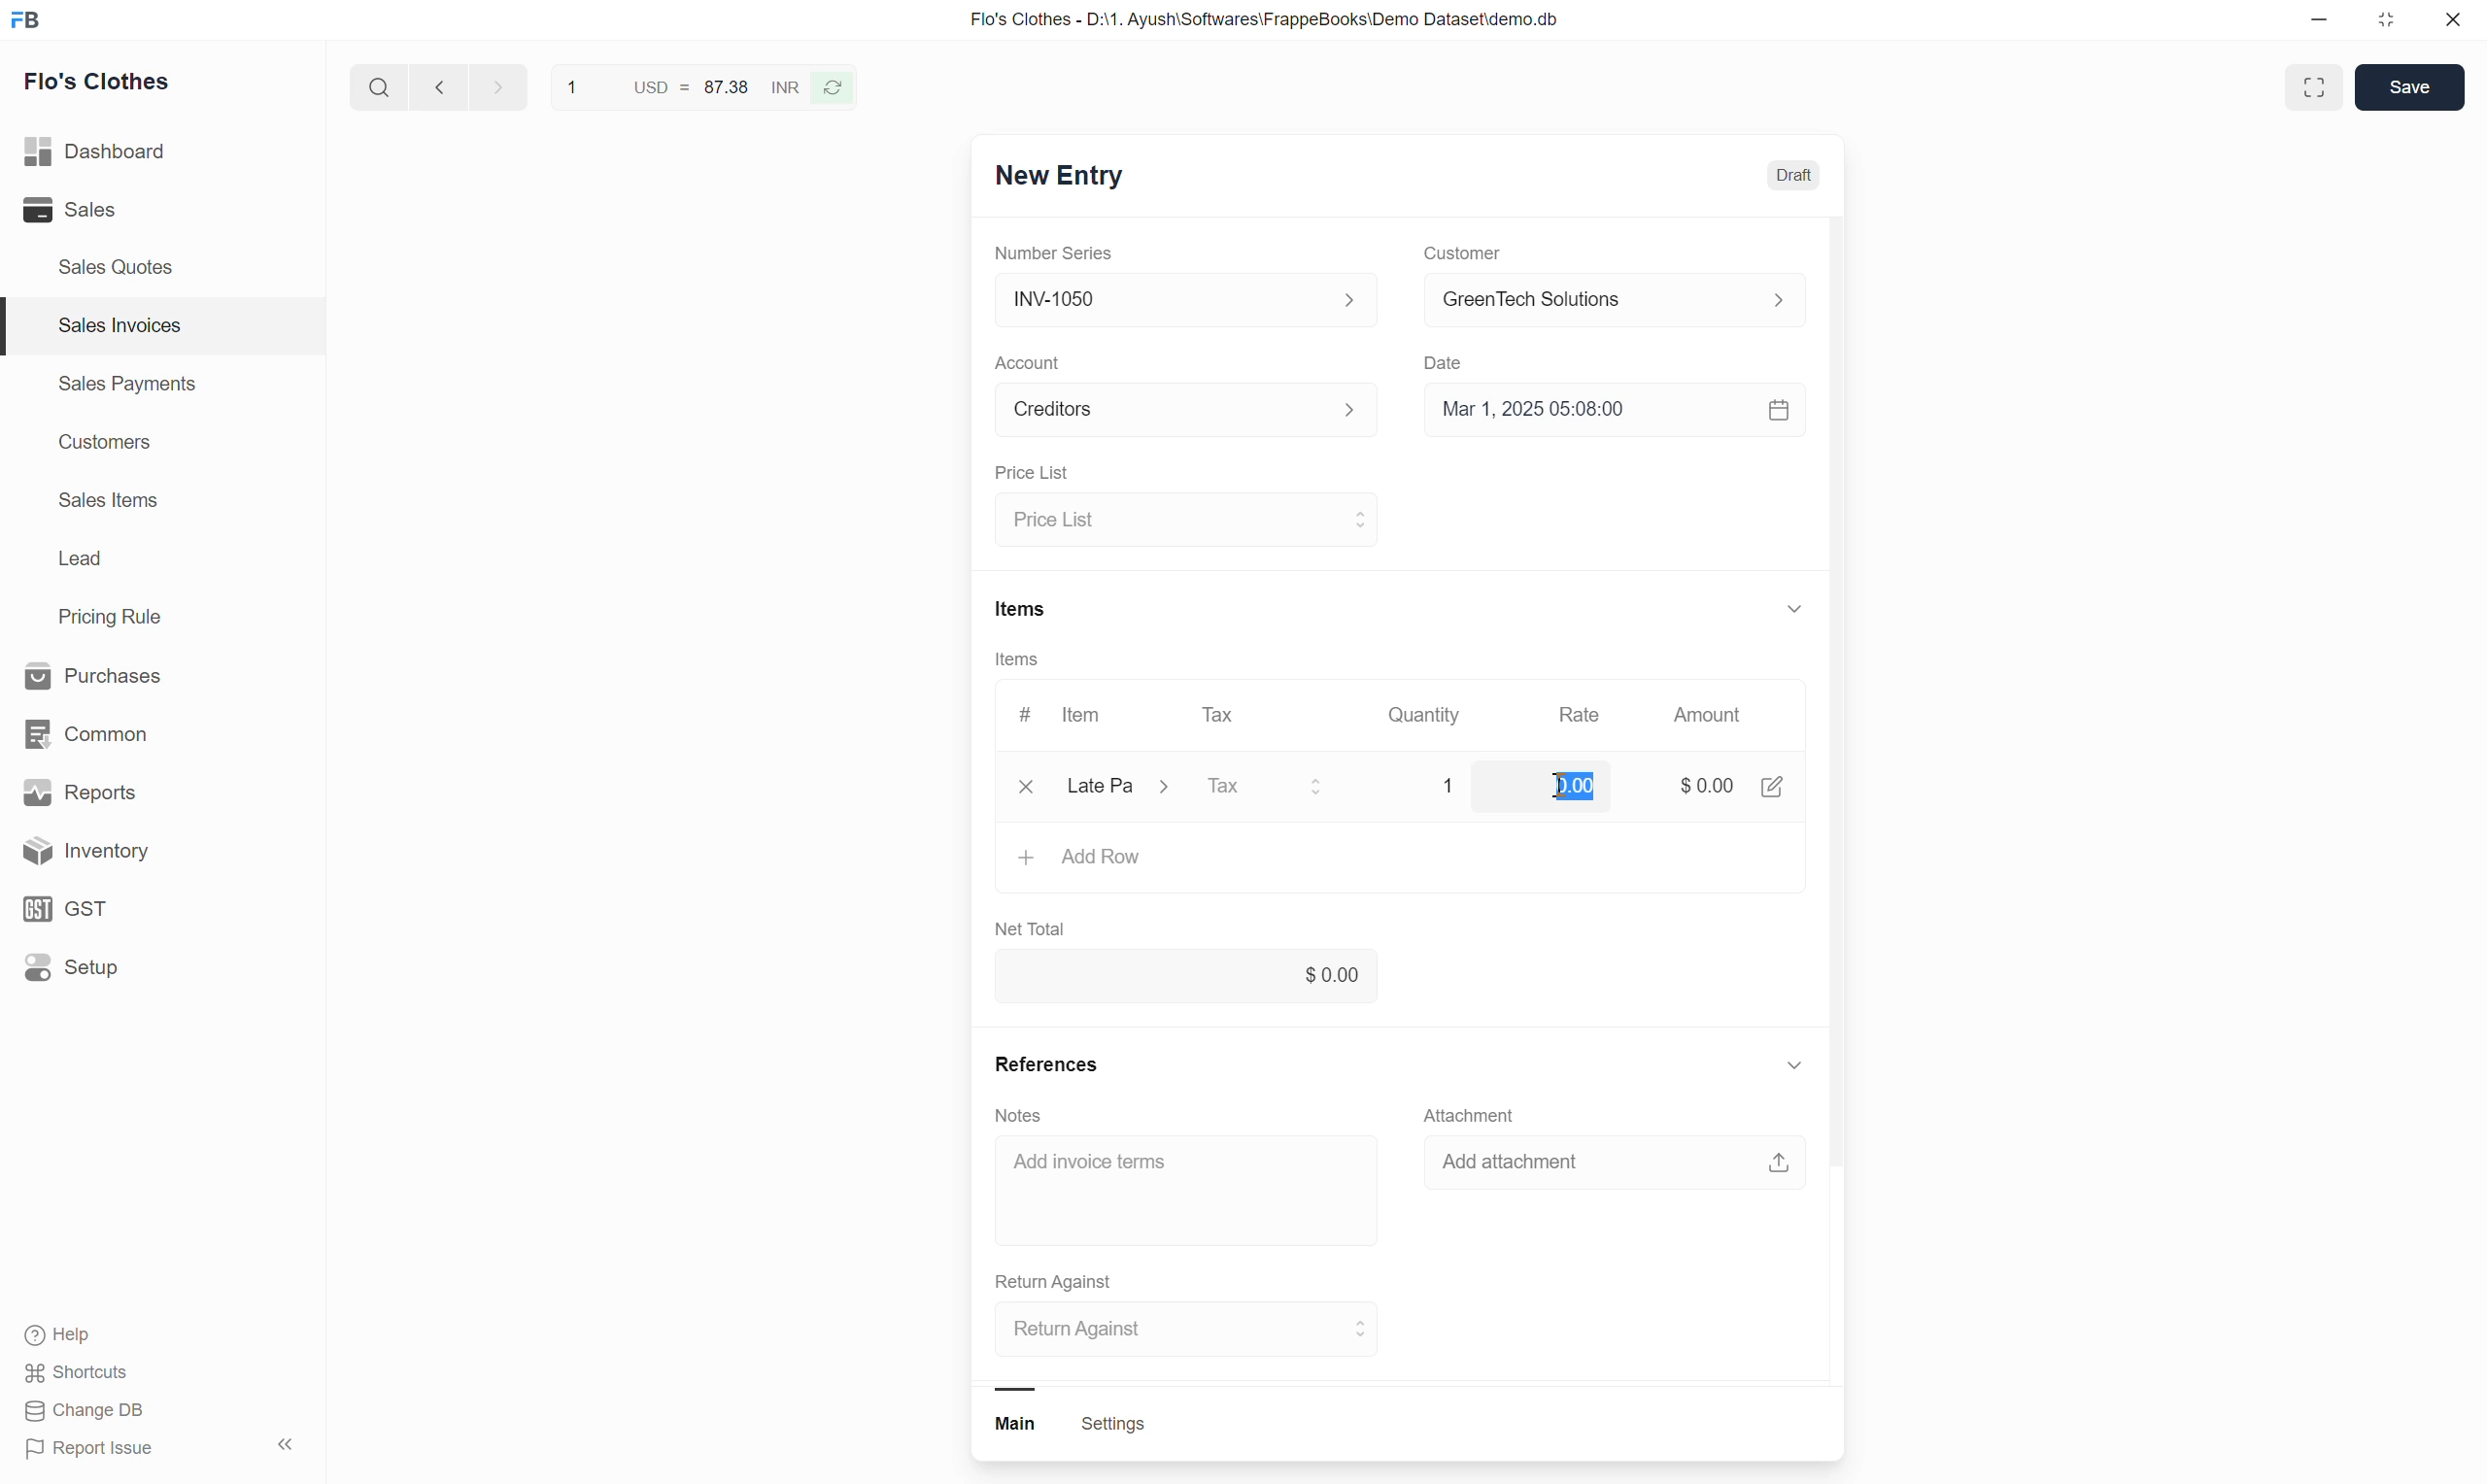 The height and width of the screenshot is (1484, 2487). Describe the element at coordinates (116, 325) in the screenshot. I see `Sales Invoices` at that location.